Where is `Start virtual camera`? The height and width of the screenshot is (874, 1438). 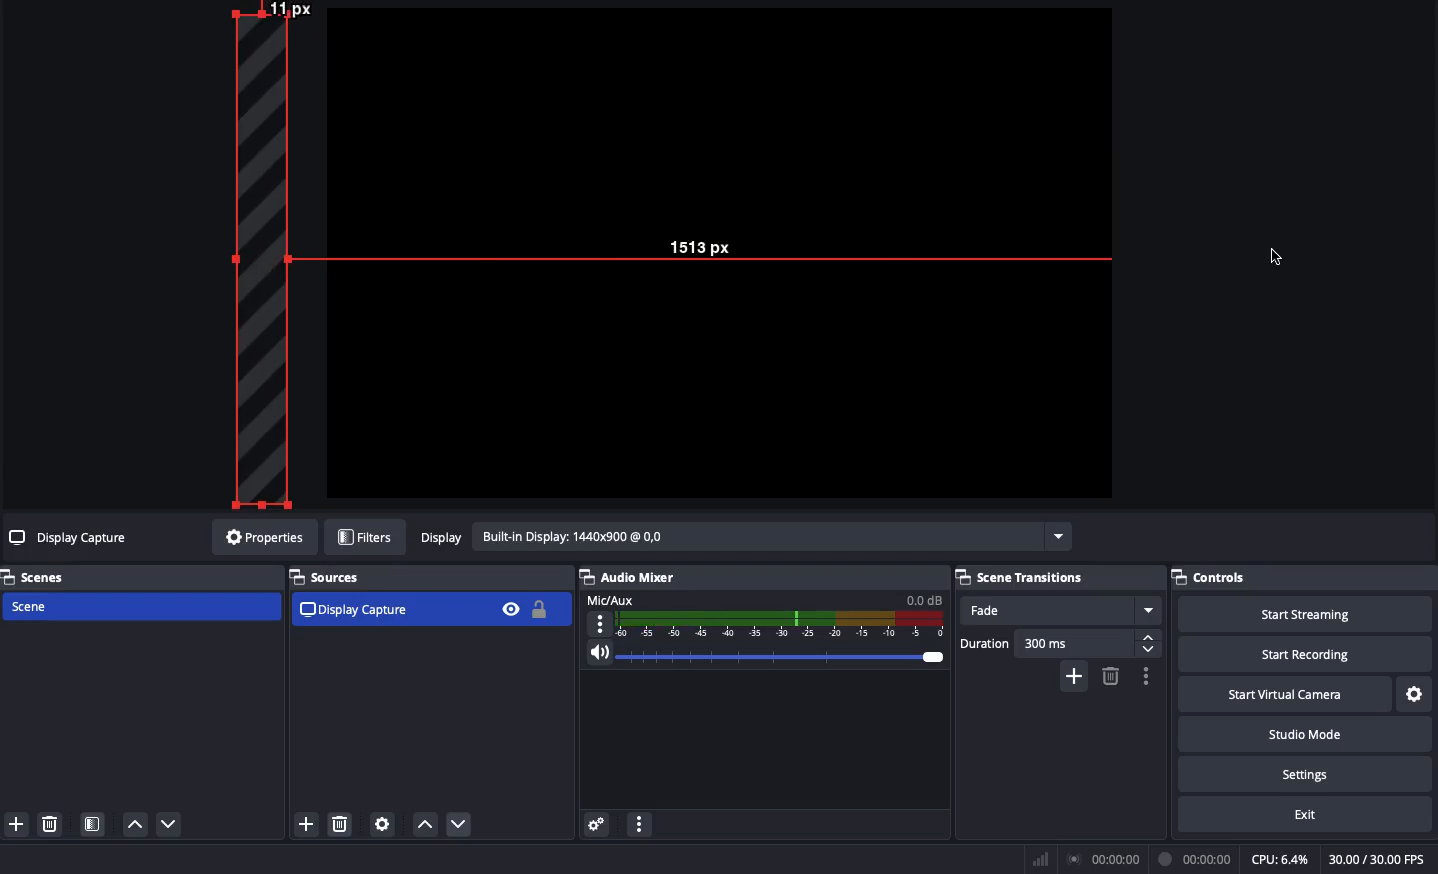 Start virtual camera is located at coordinates (1287, 692).